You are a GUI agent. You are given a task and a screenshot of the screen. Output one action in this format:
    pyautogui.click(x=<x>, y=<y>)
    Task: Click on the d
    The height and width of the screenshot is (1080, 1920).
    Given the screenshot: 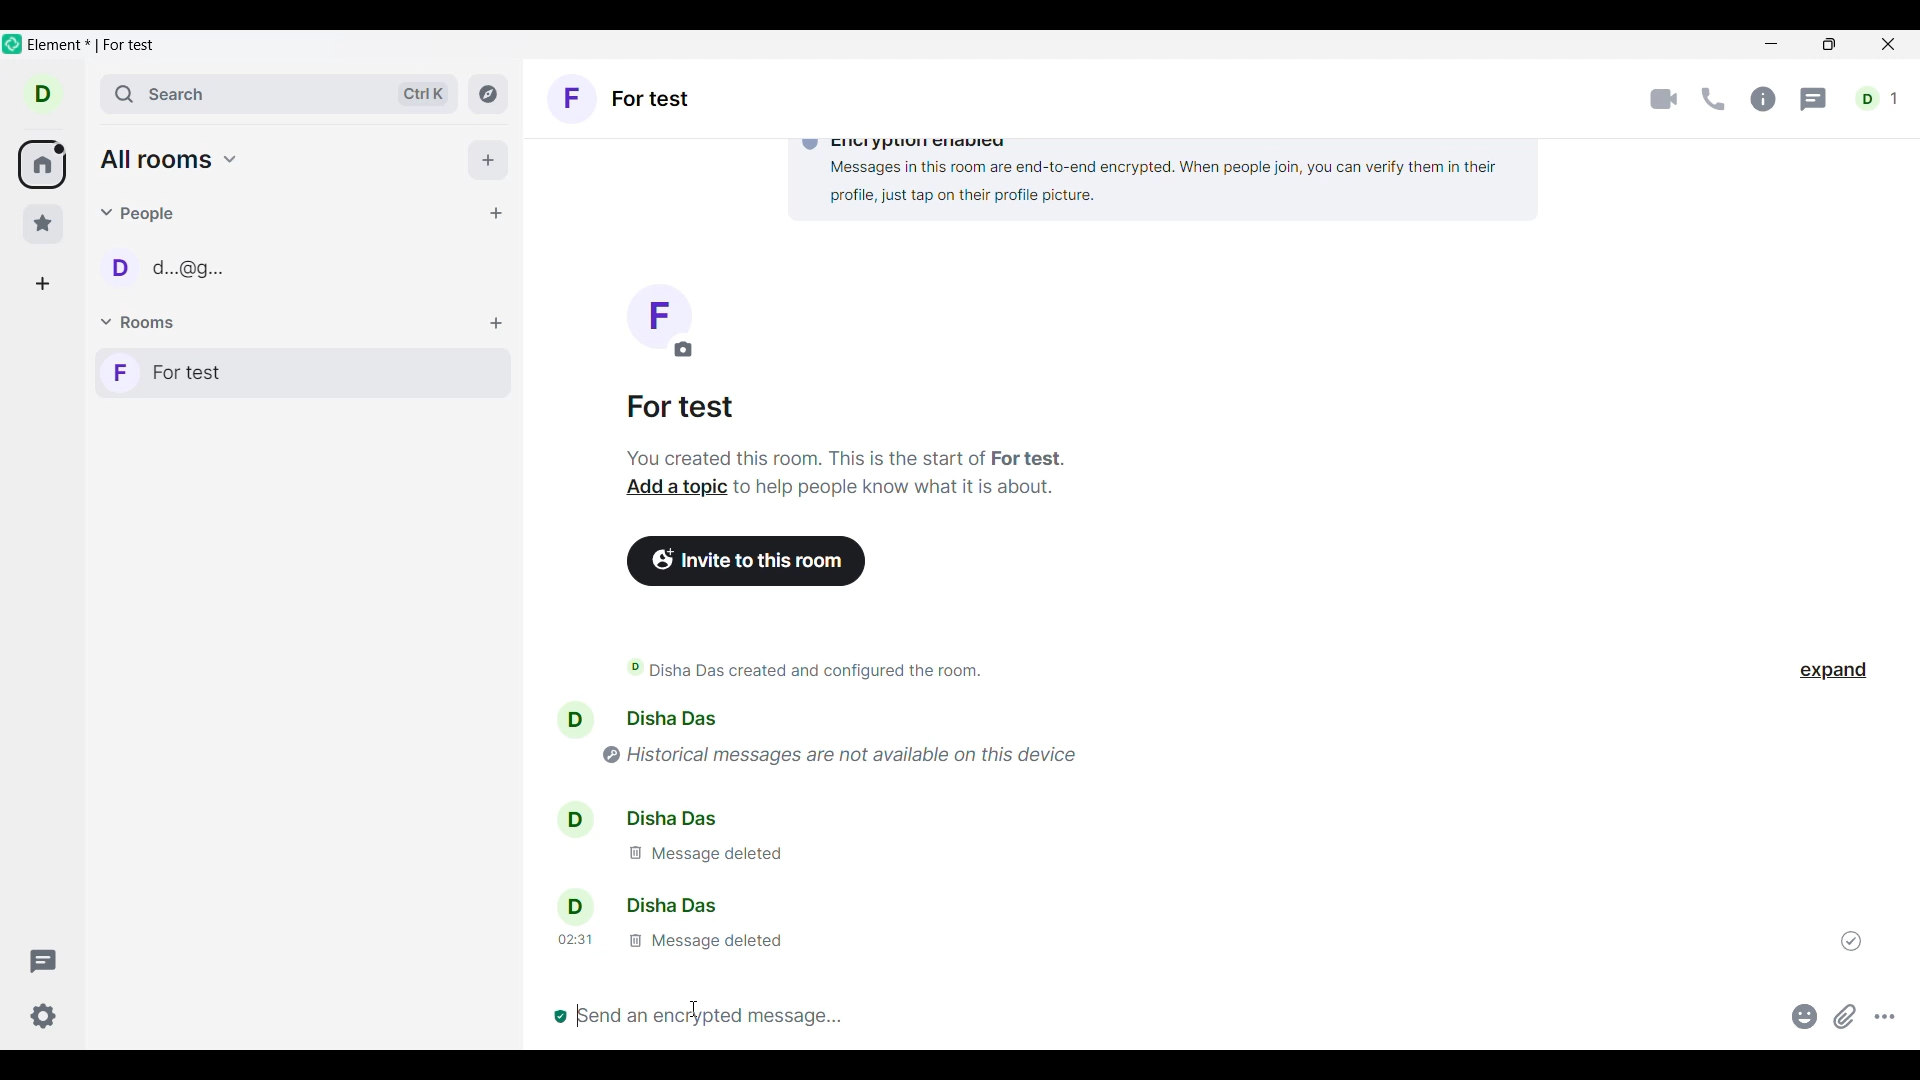 What is the action you would take?
    pyautogui.click(x=43, y=93)
    